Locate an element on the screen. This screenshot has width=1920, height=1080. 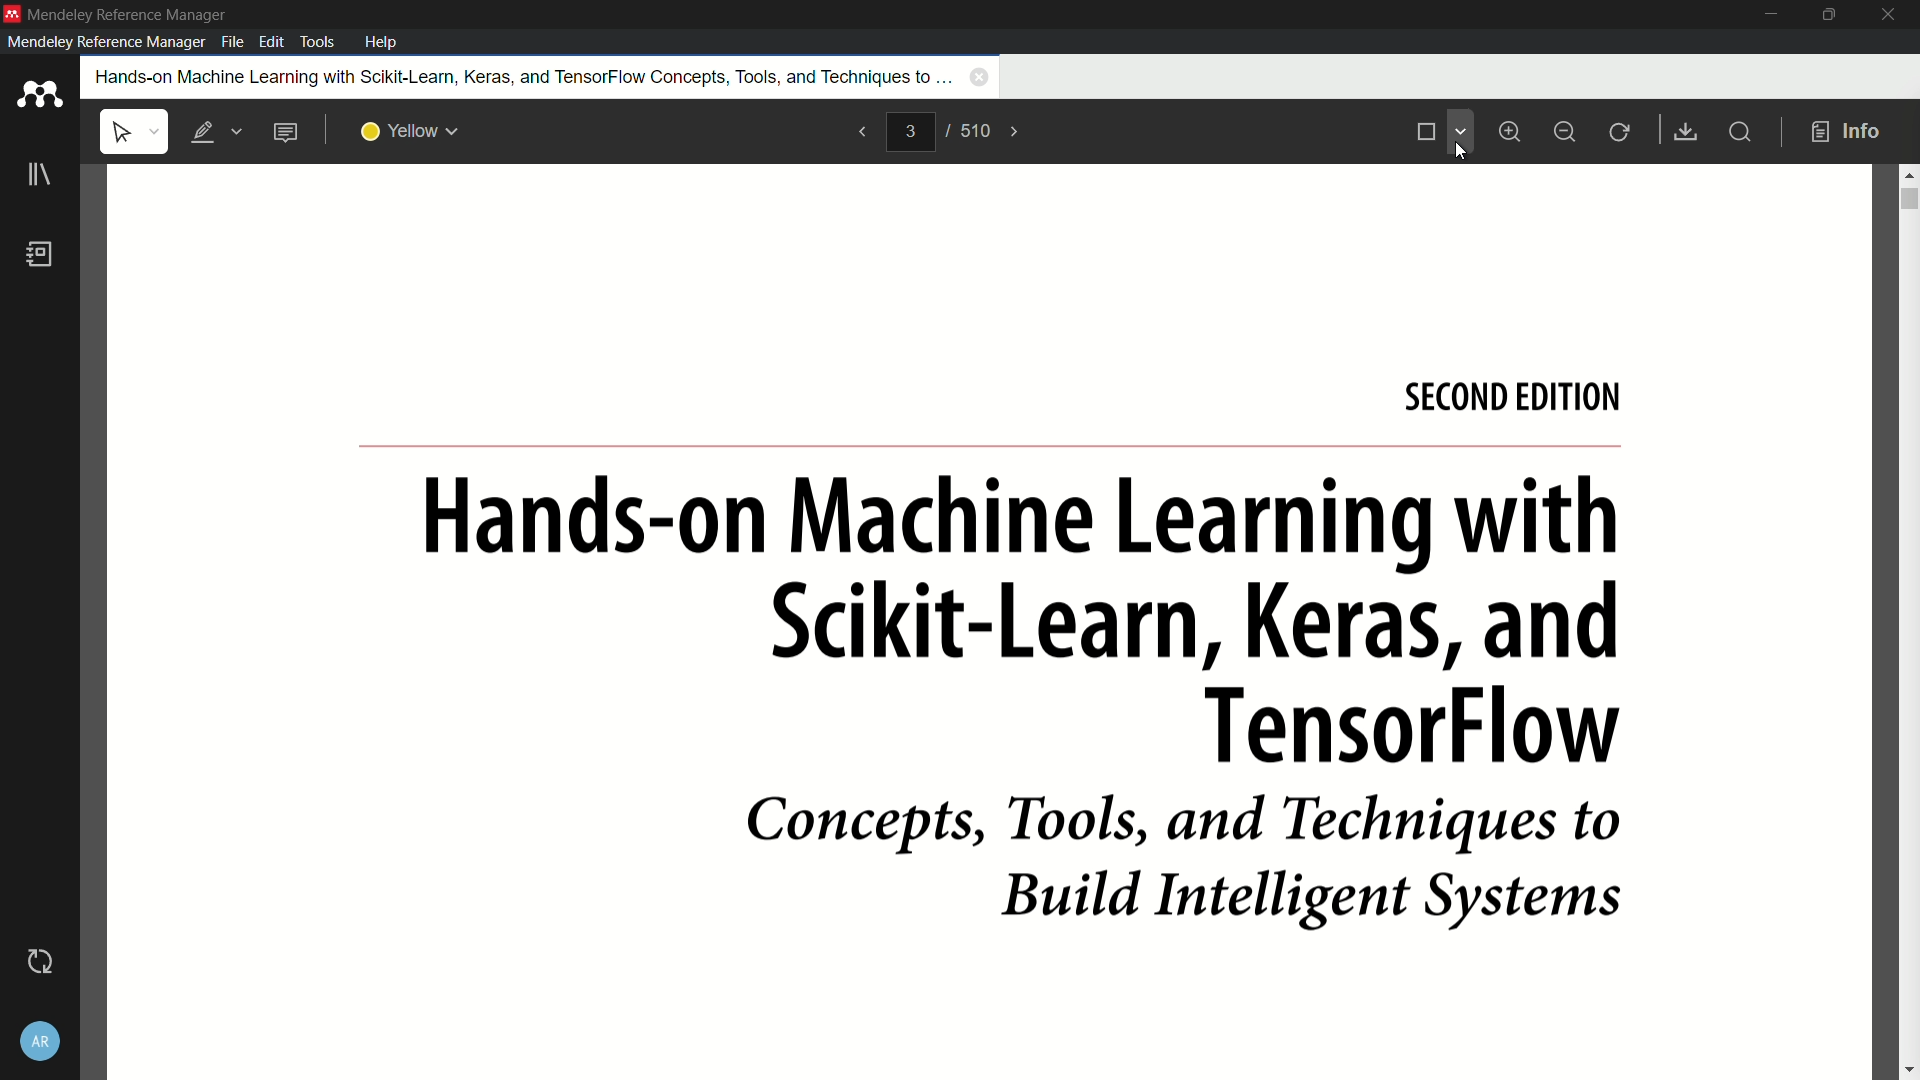
tools menu is located at coordinates (321, 42).